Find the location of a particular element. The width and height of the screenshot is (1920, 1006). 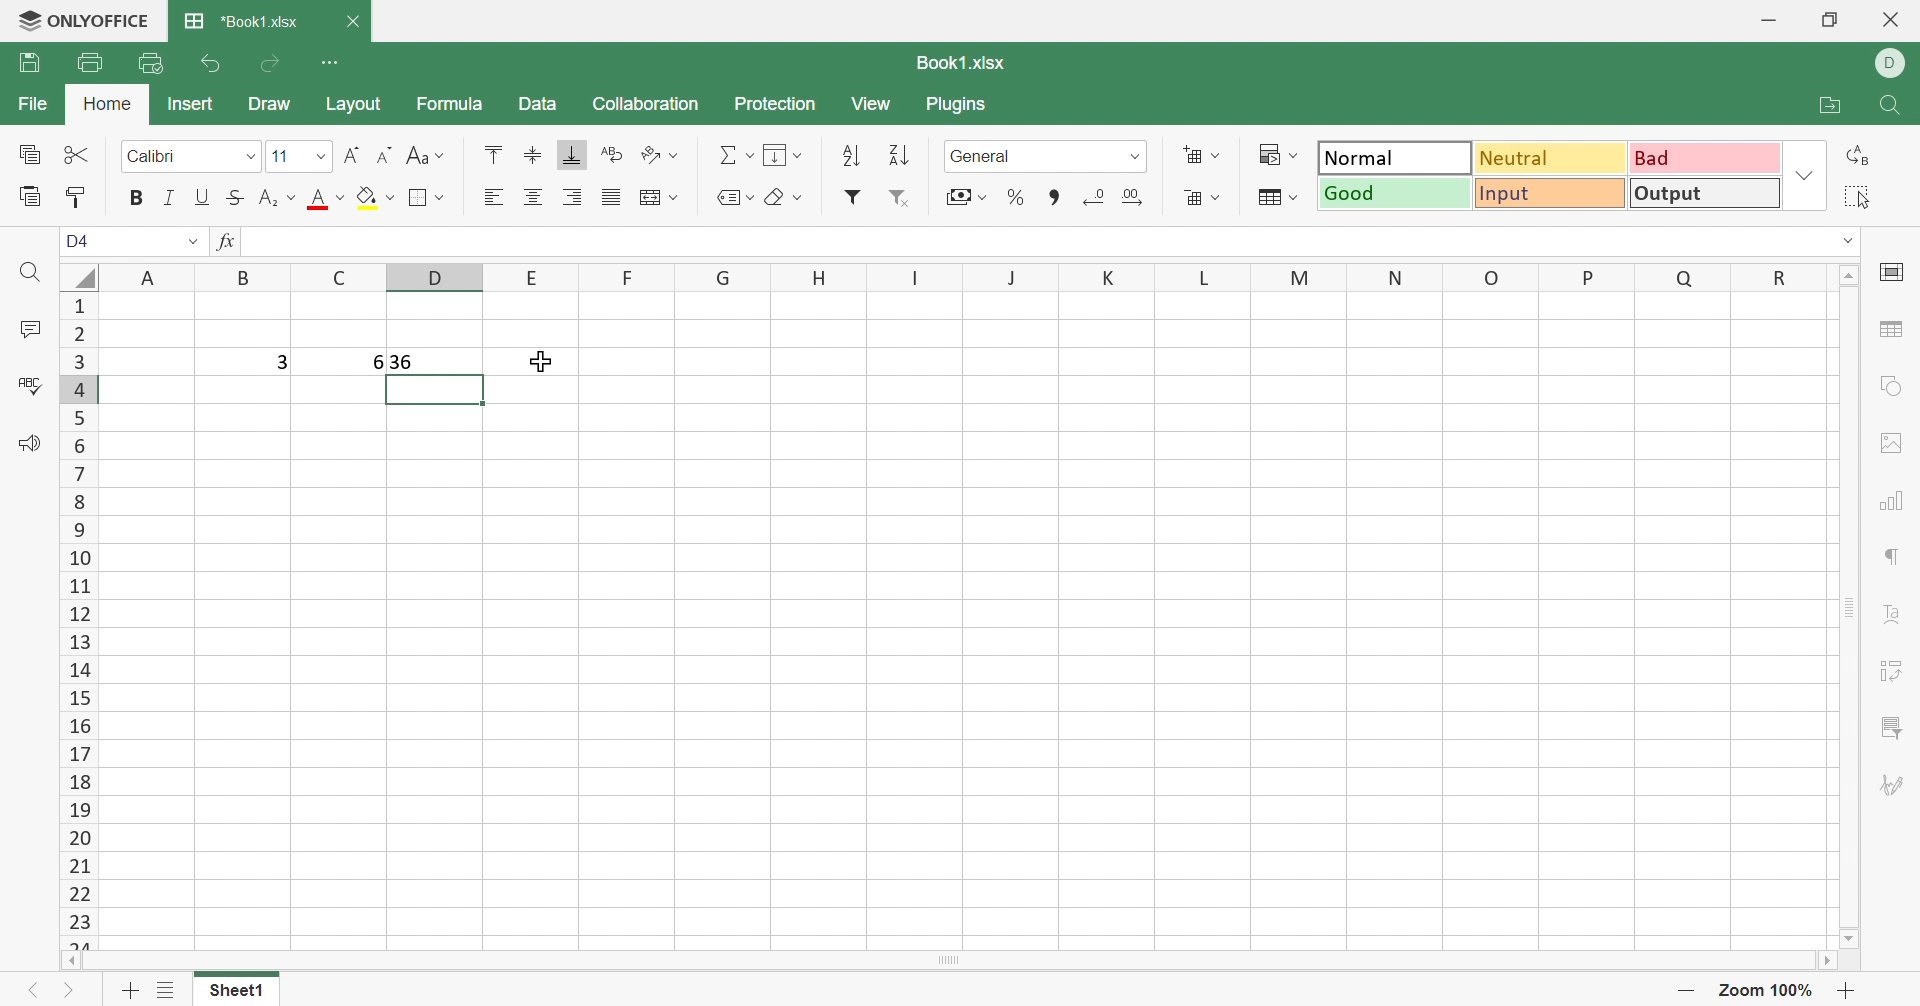

Close is located at coordinates (1895, 18).